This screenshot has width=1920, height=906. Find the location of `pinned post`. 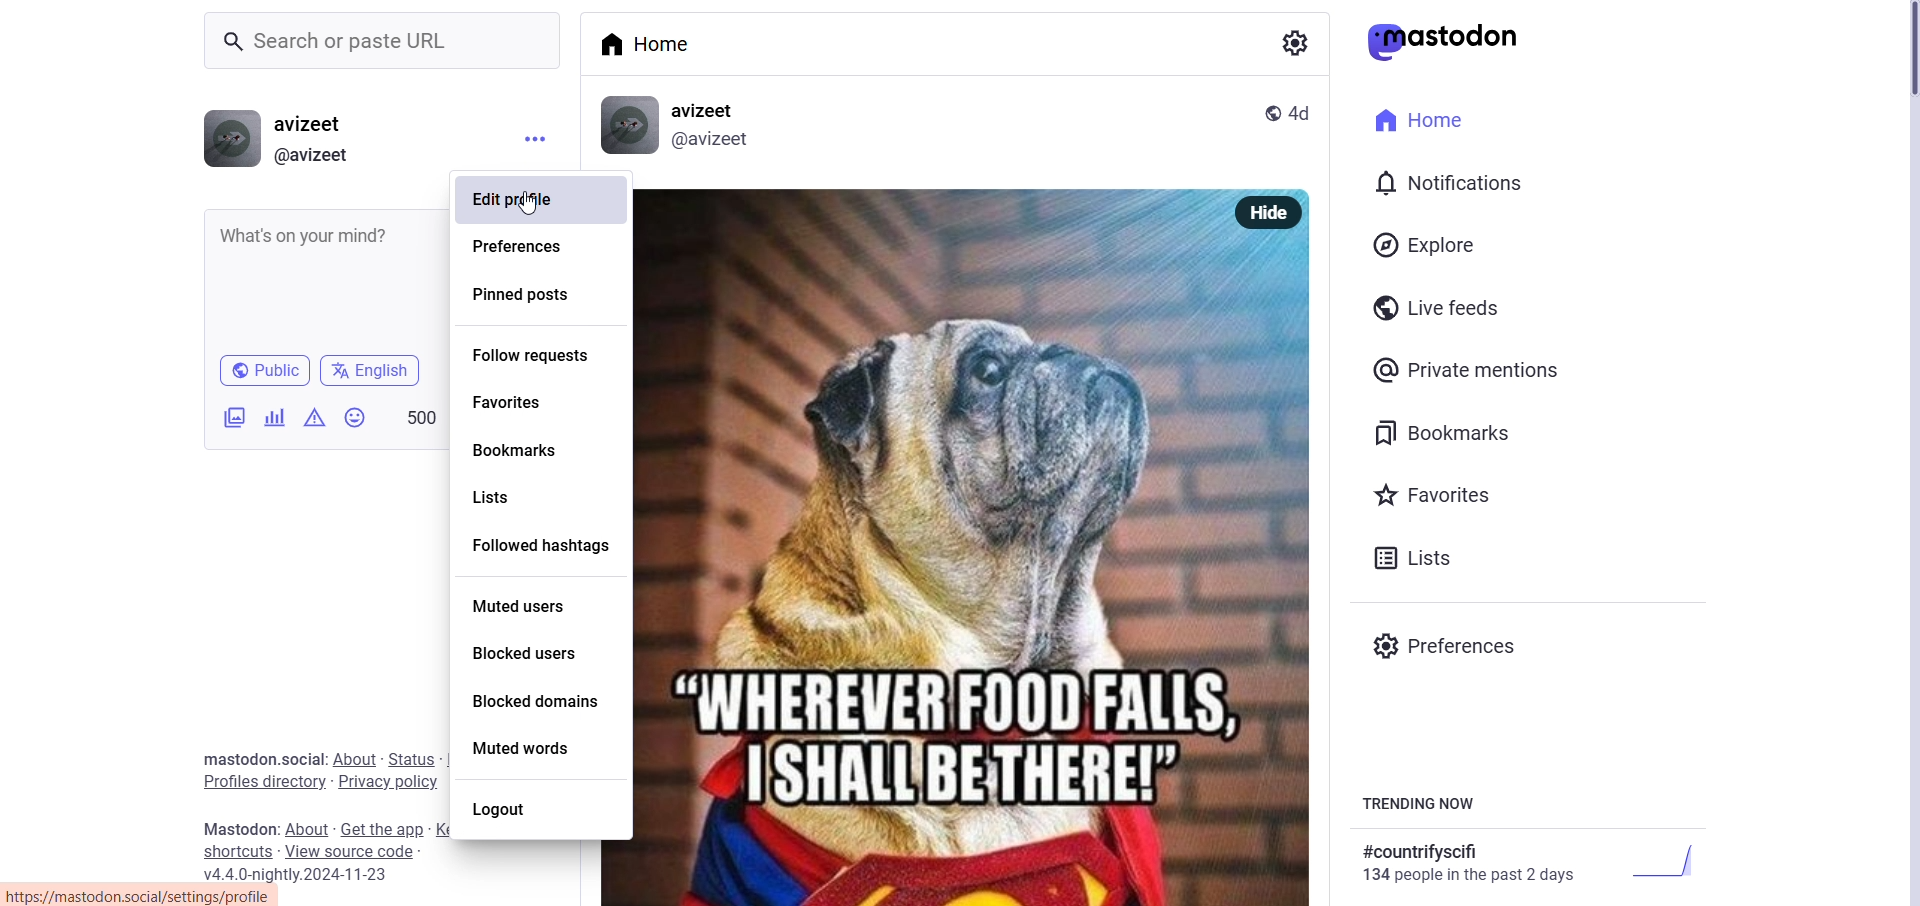

pinned post is located at coordinates (525, 295).